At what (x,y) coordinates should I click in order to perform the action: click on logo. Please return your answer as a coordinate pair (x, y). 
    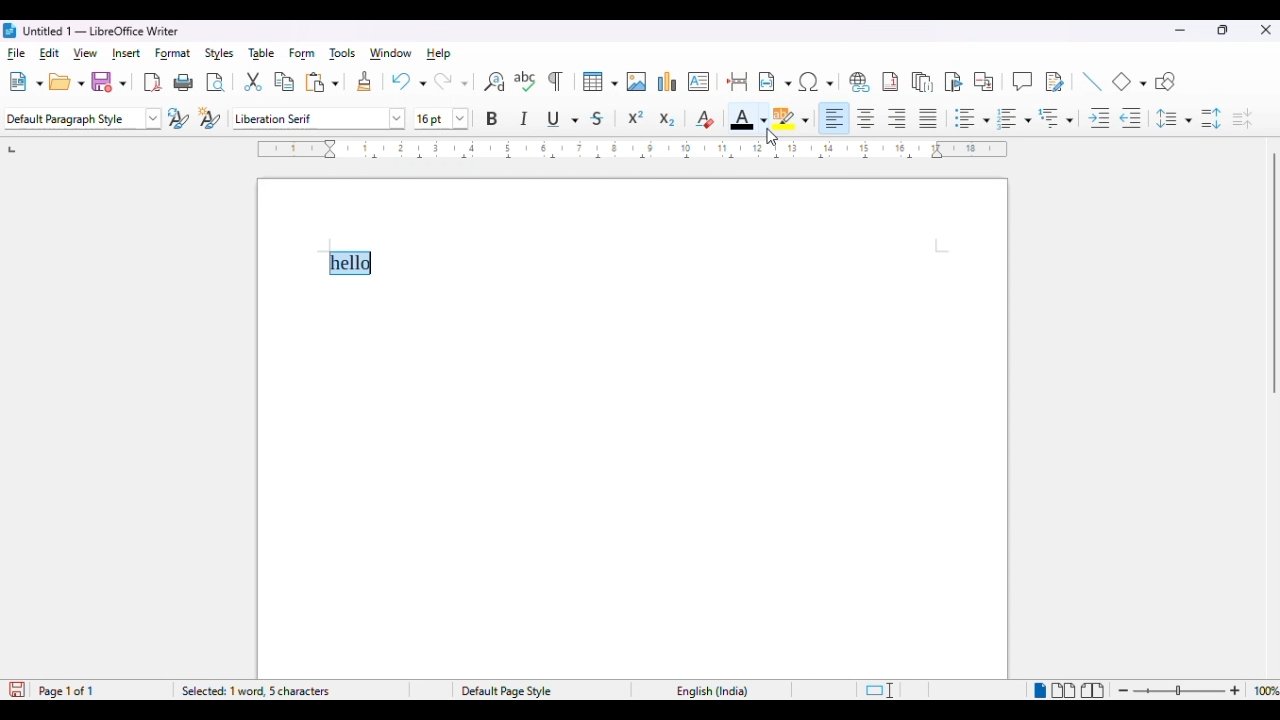
    Looking at the image, I should click on (10, 30).